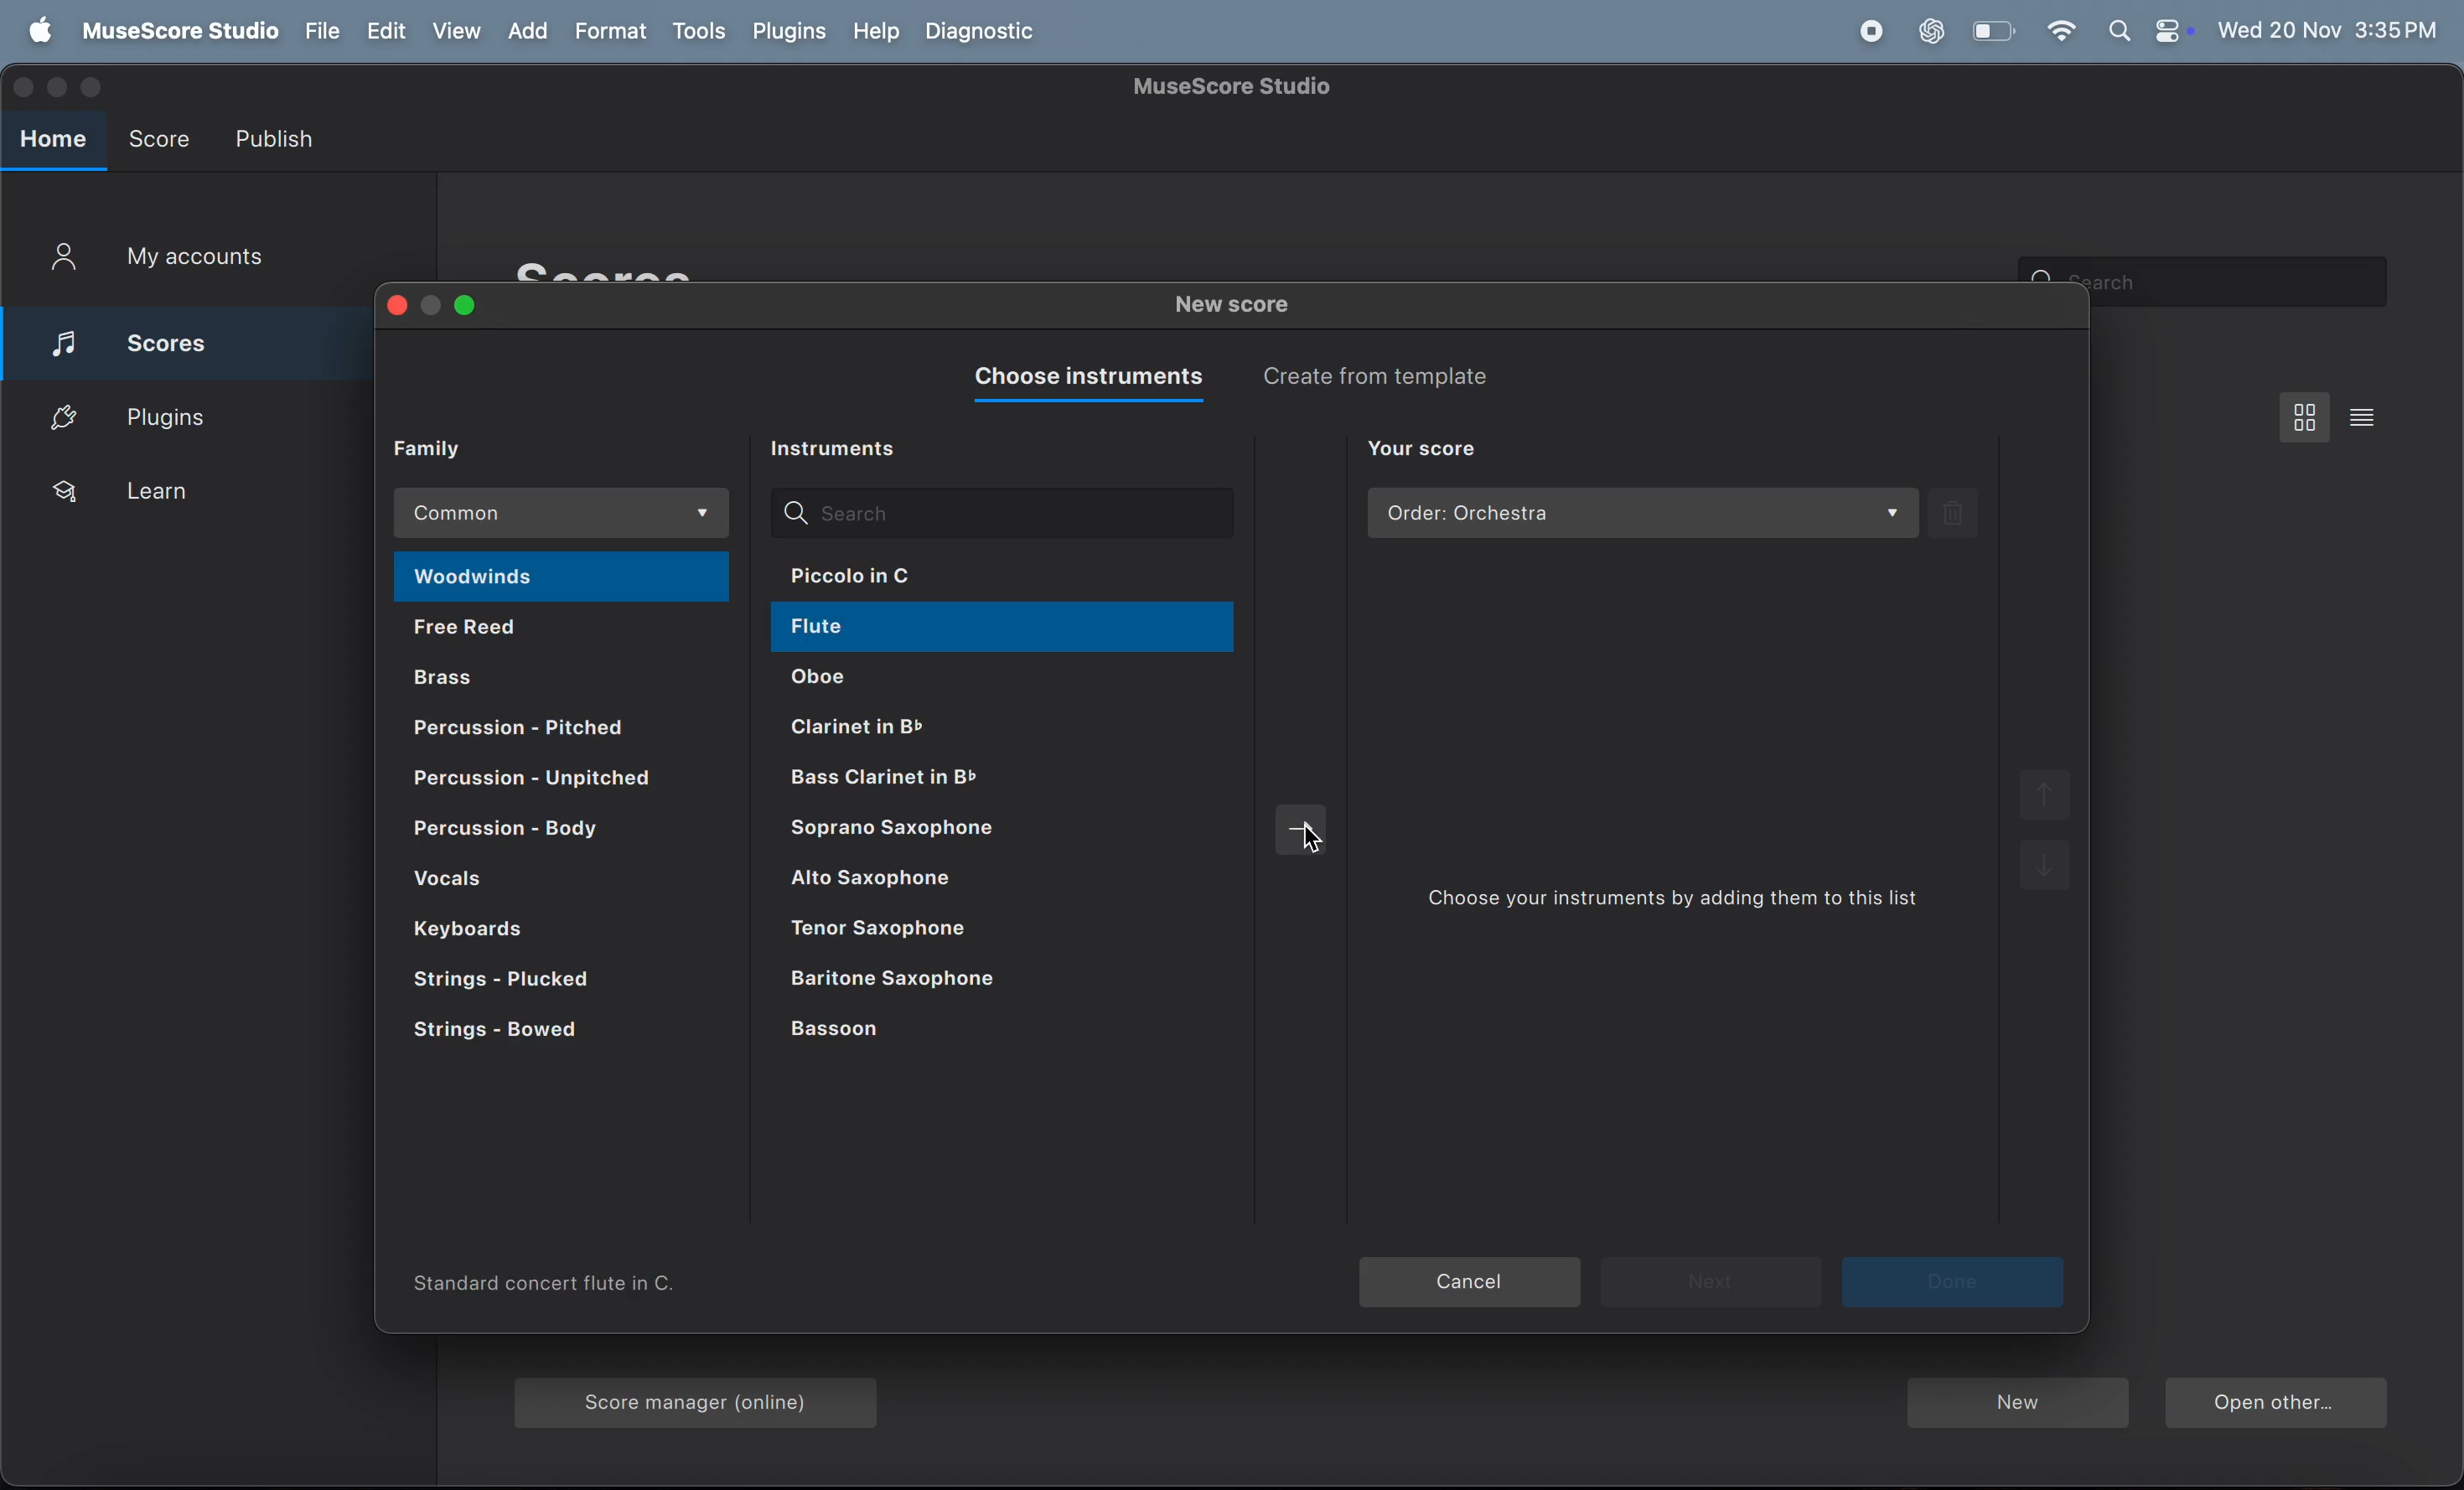 The height and width of the screenshot is (1490, 2464). Describe the element at coordinates (384, 32) in the screenshot. I see `edit` at that location.